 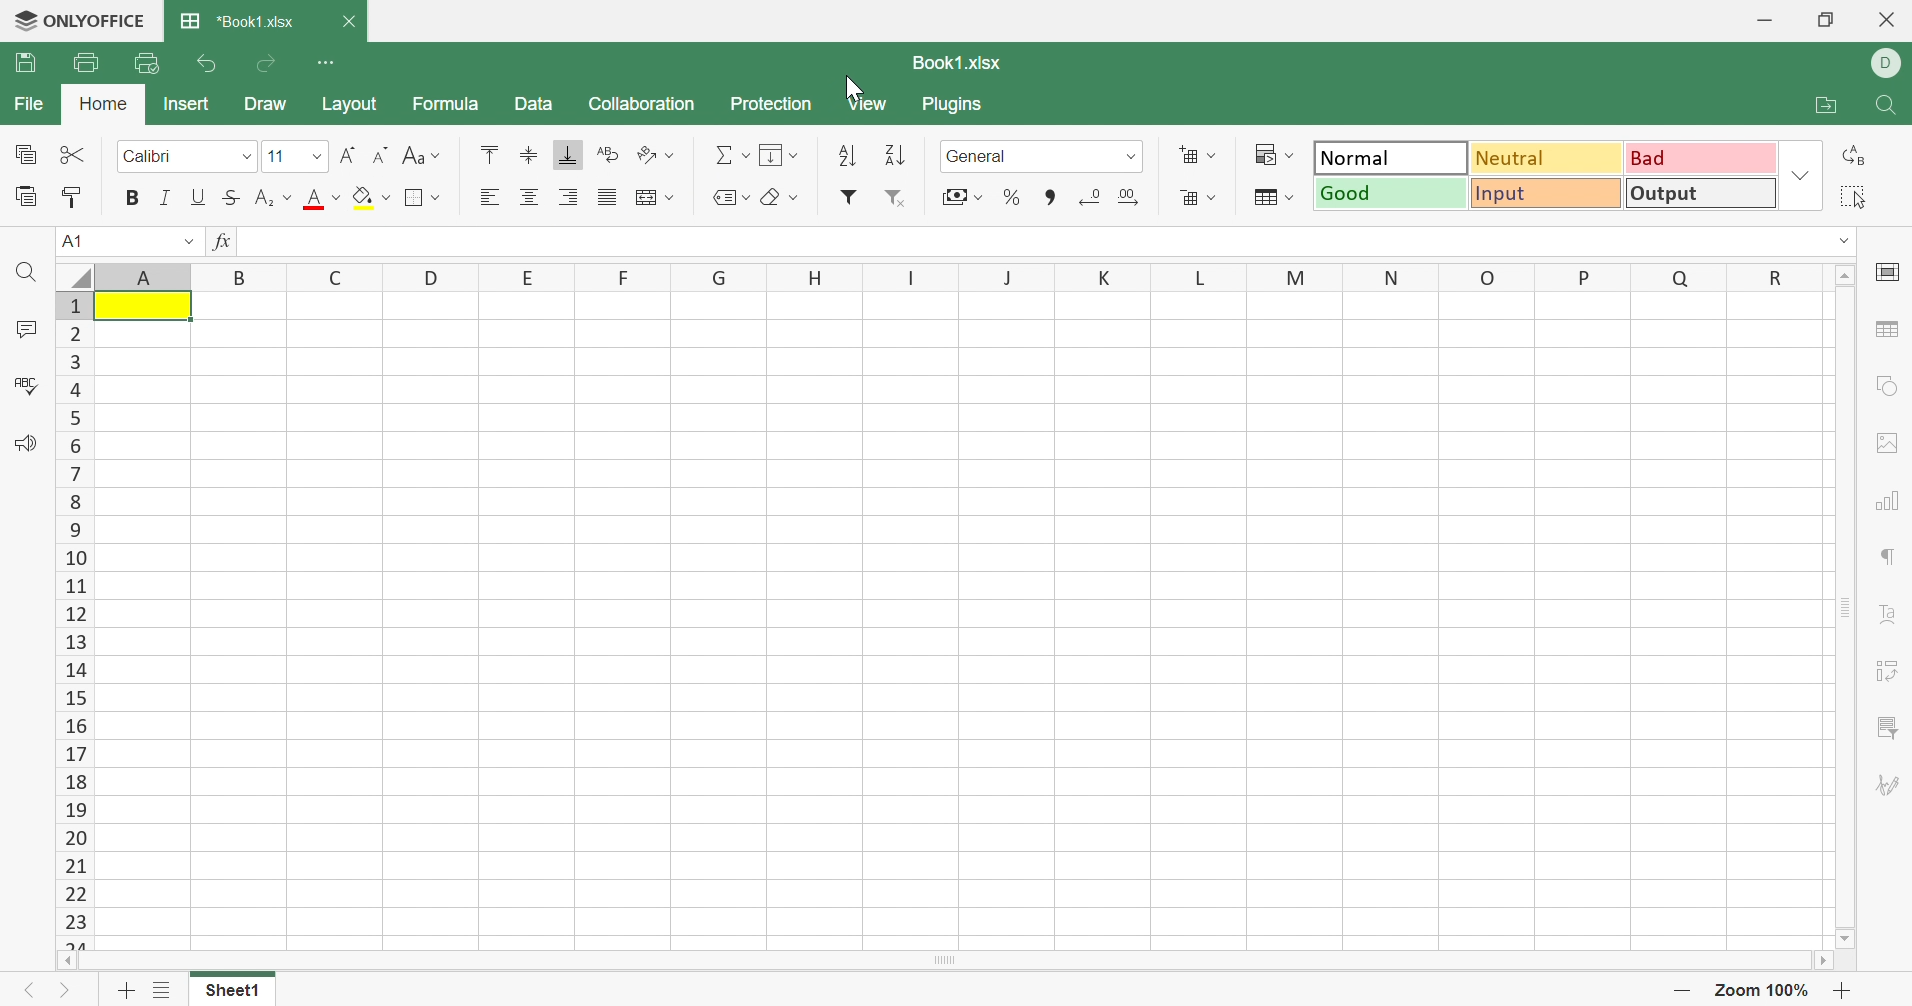 I want to click on Scroll Left, so click(x=68, y=960).